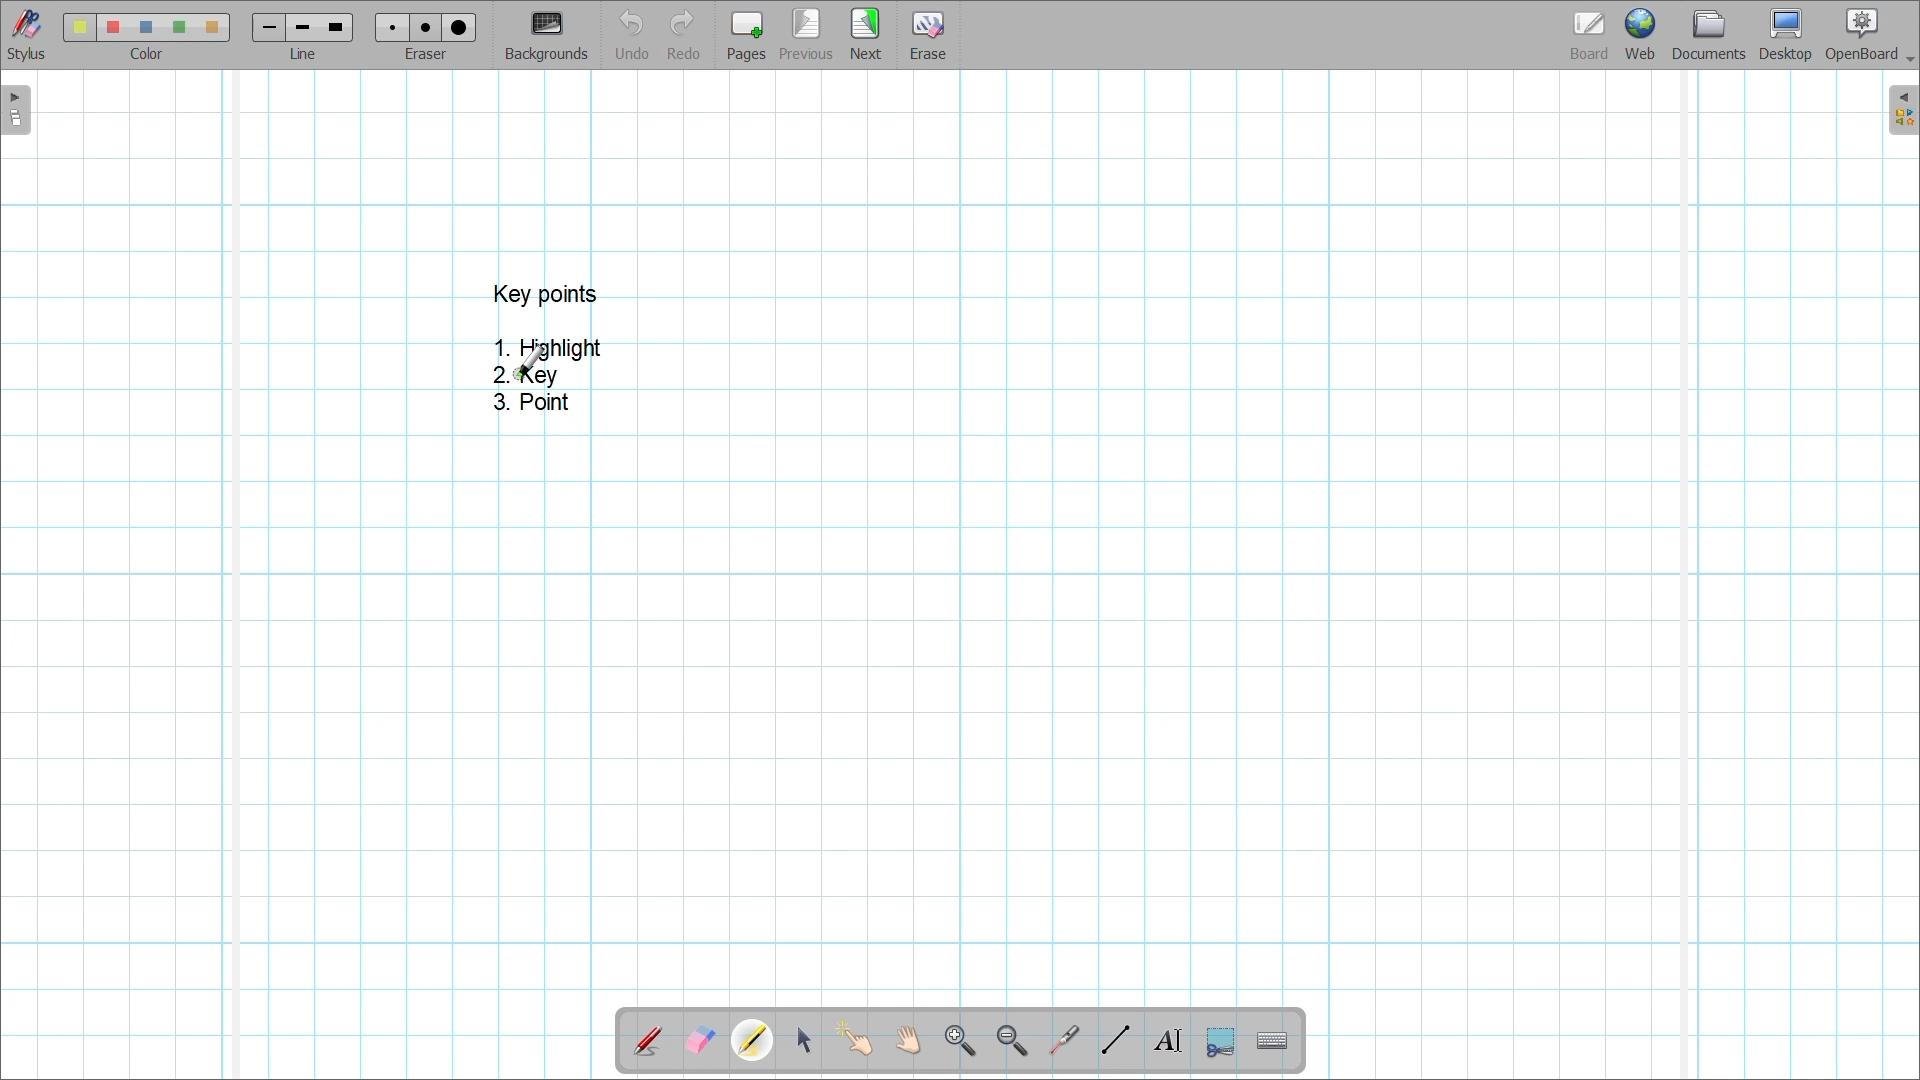  I want to click on eraser 3, so click(460, 27).